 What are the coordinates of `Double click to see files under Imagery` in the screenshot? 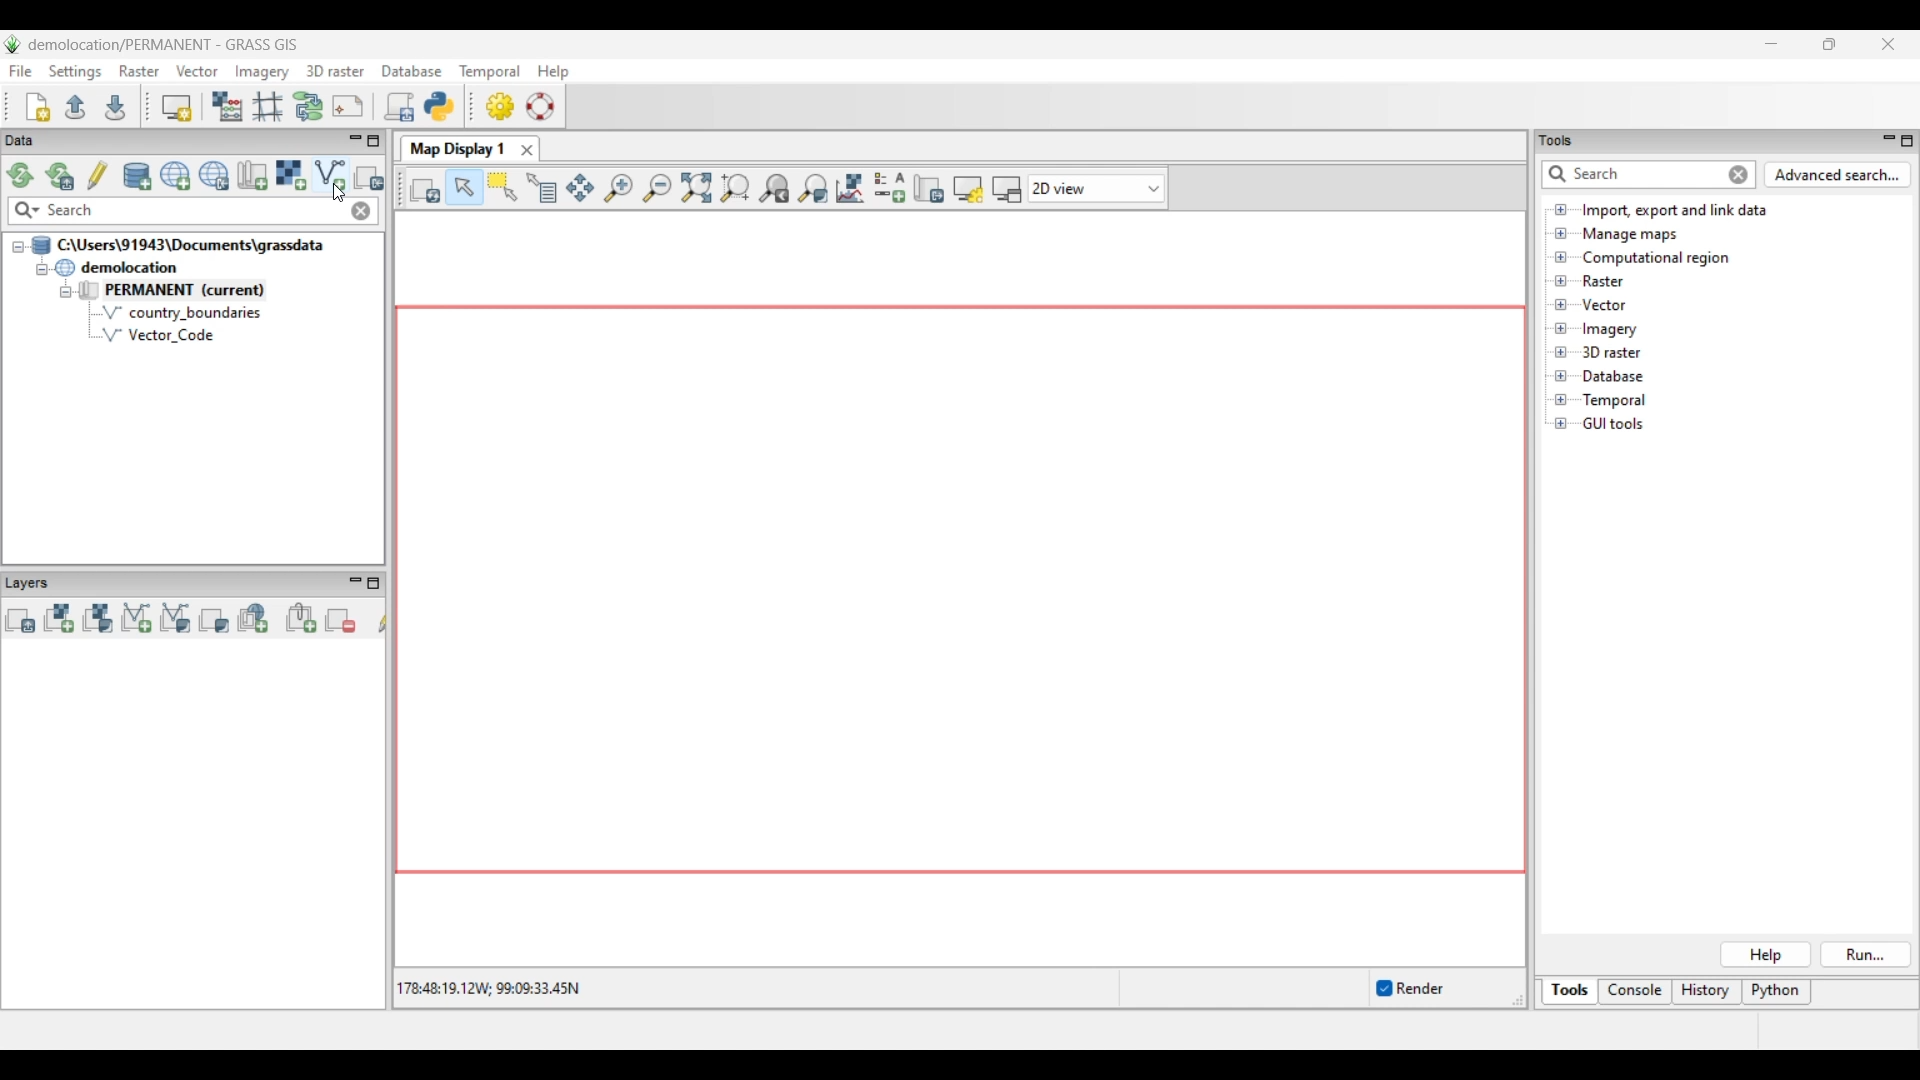 It's located at (1609, 330).